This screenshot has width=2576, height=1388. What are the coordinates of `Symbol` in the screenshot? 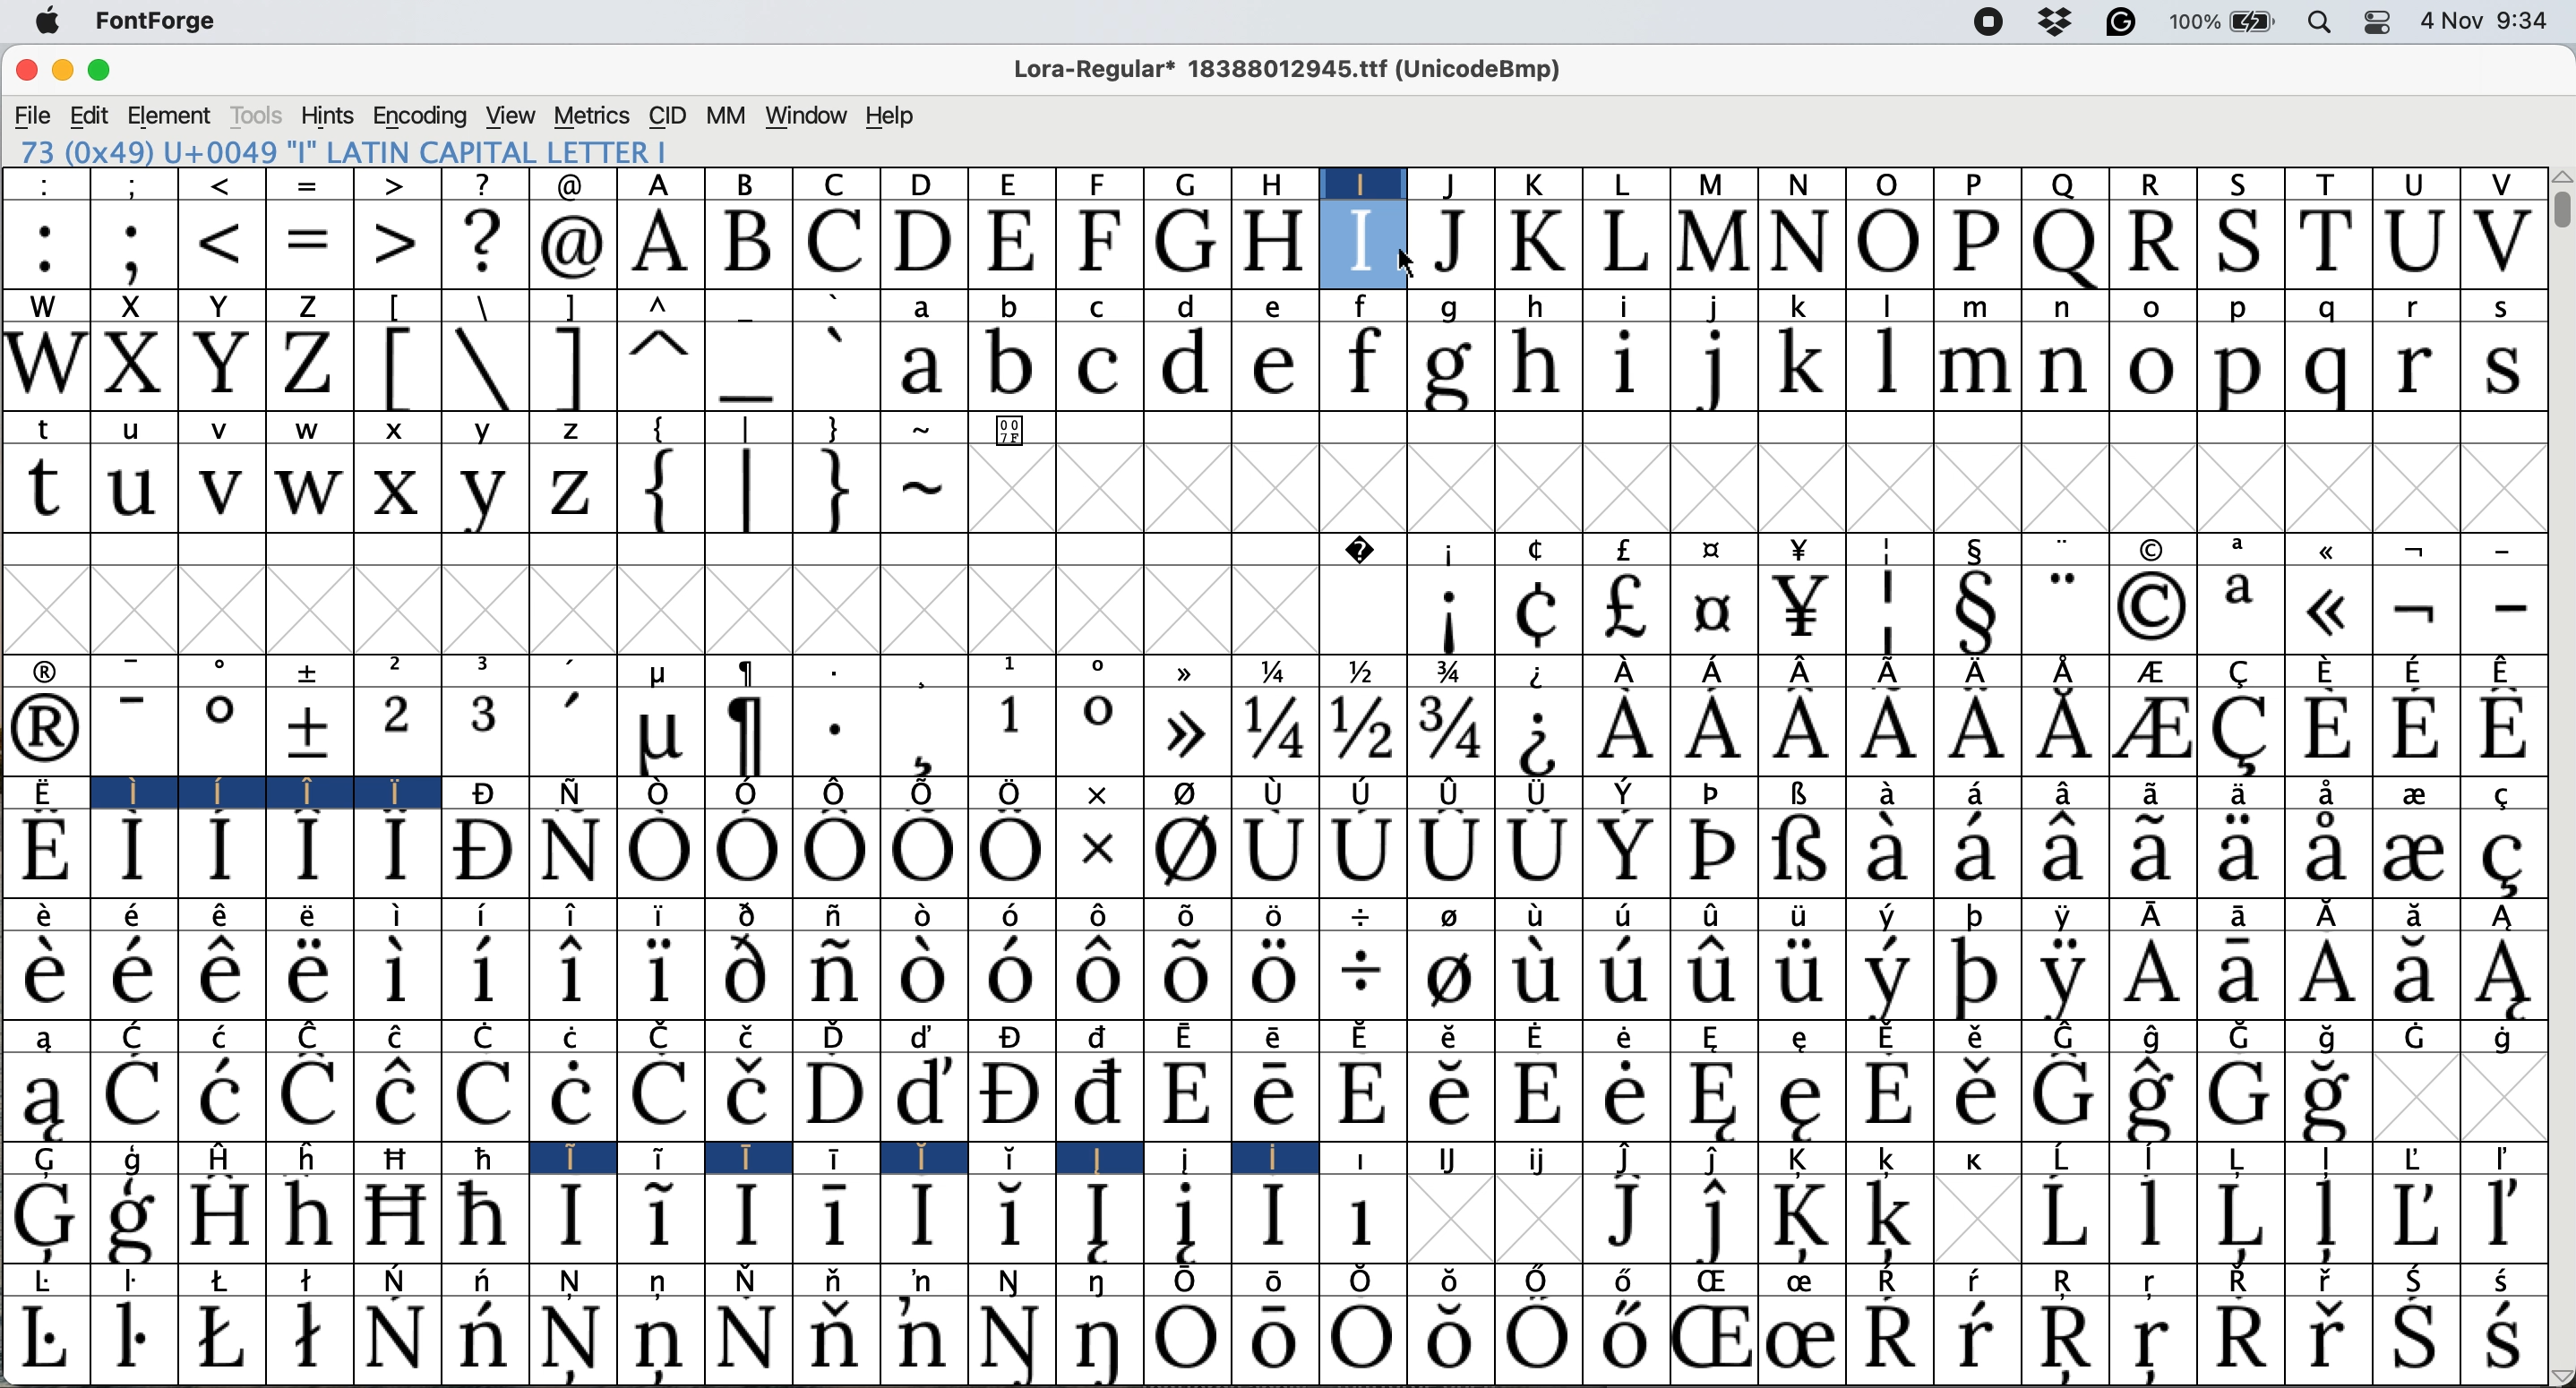 It's located at (131, 973).